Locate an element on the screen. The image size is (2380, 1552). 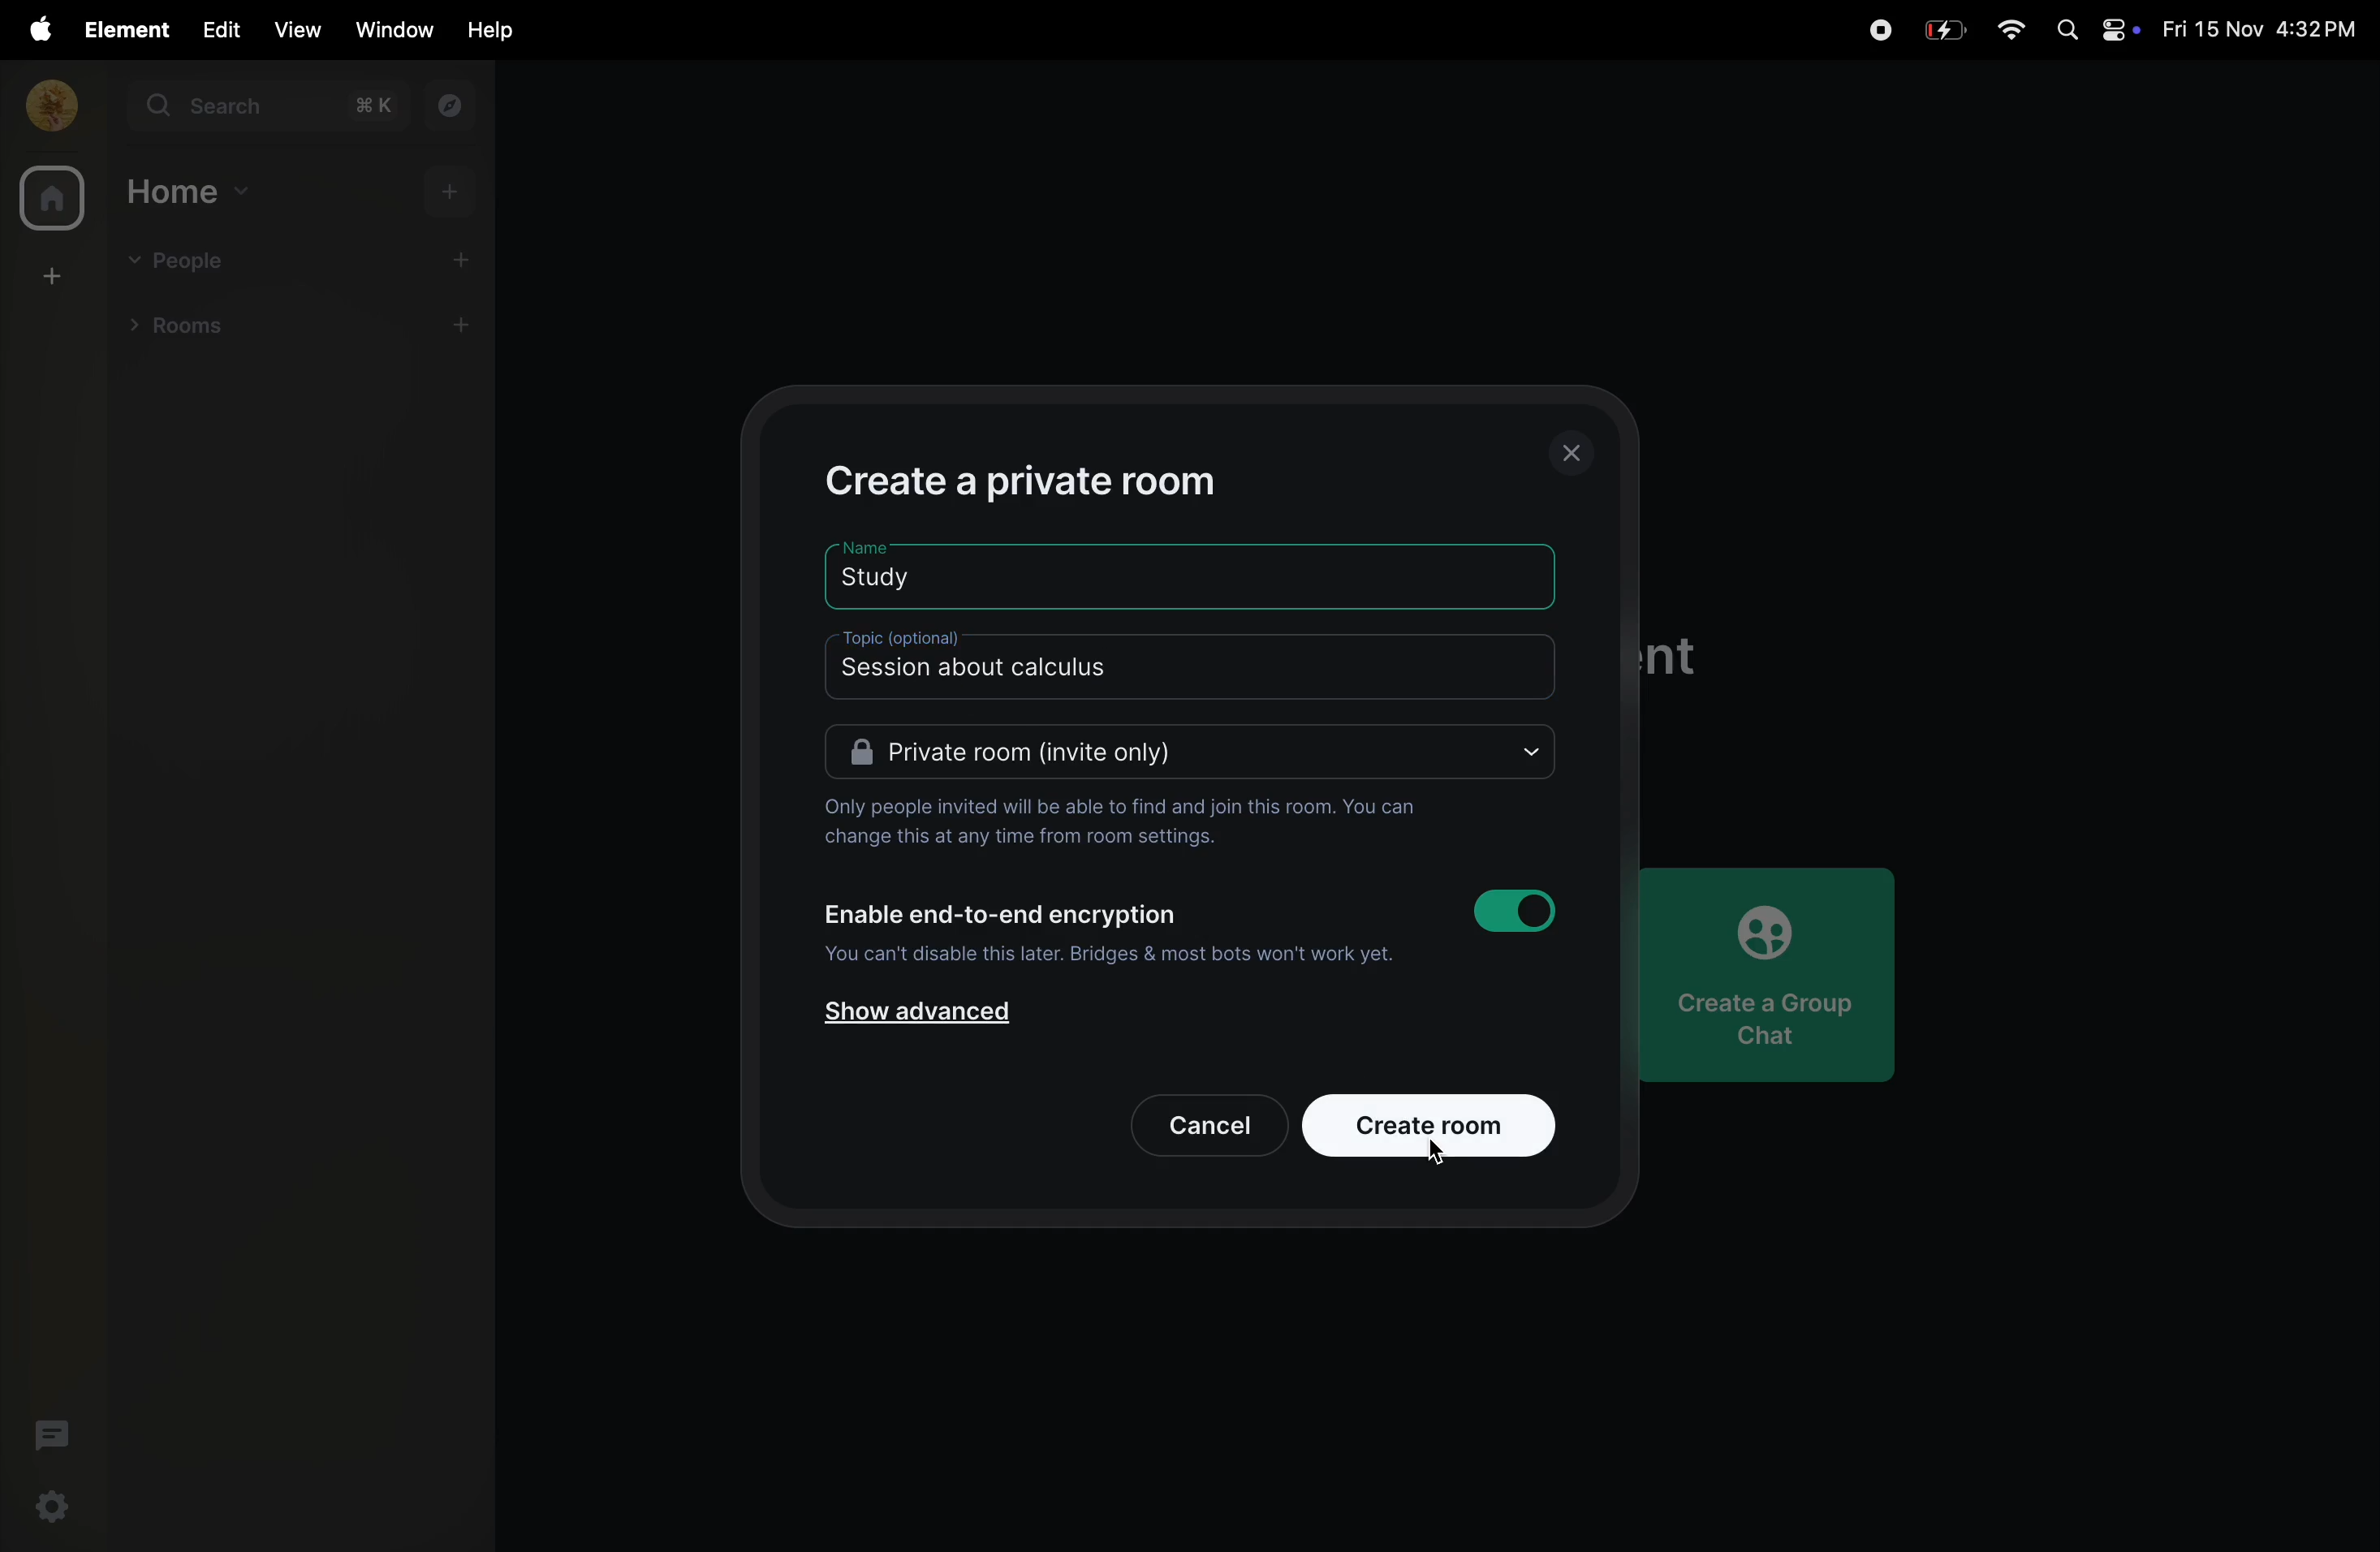
element is located at coordinates (118, 29).